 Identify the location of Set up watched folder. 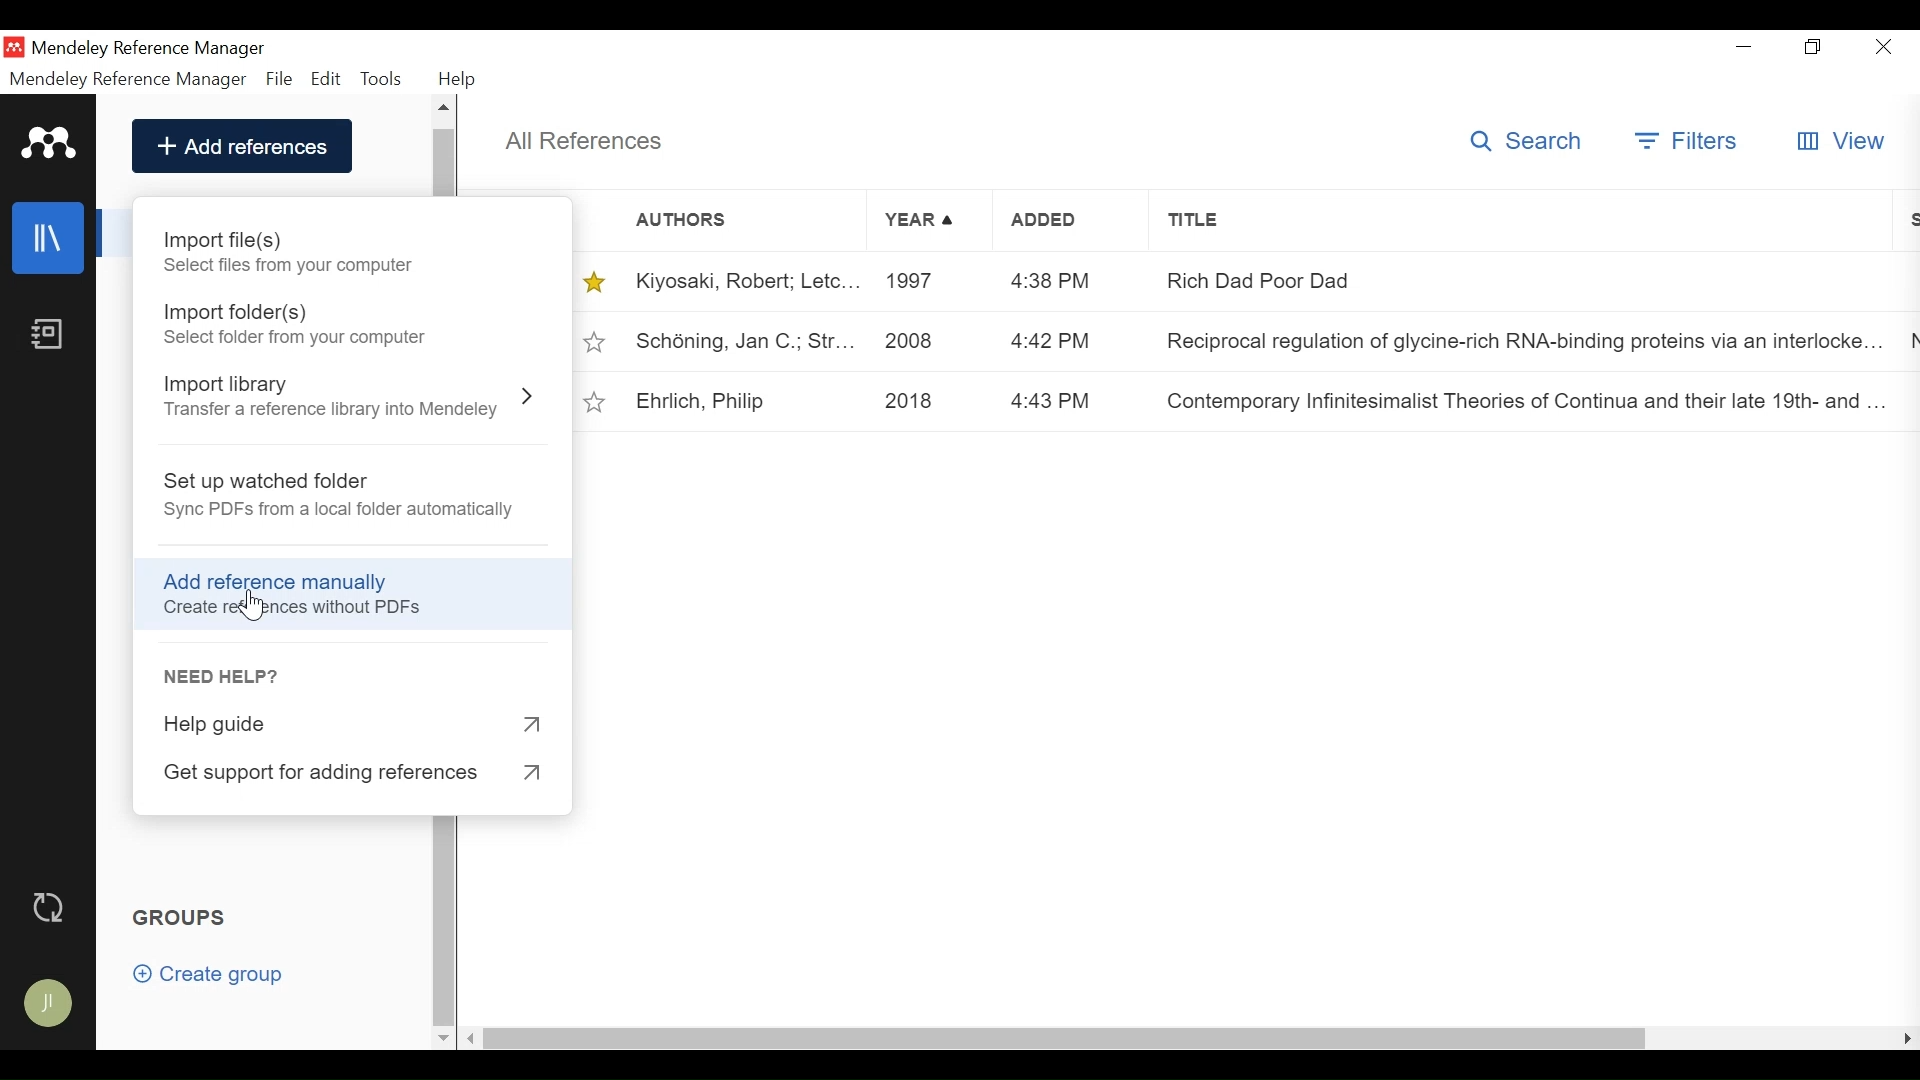
(263, 483).